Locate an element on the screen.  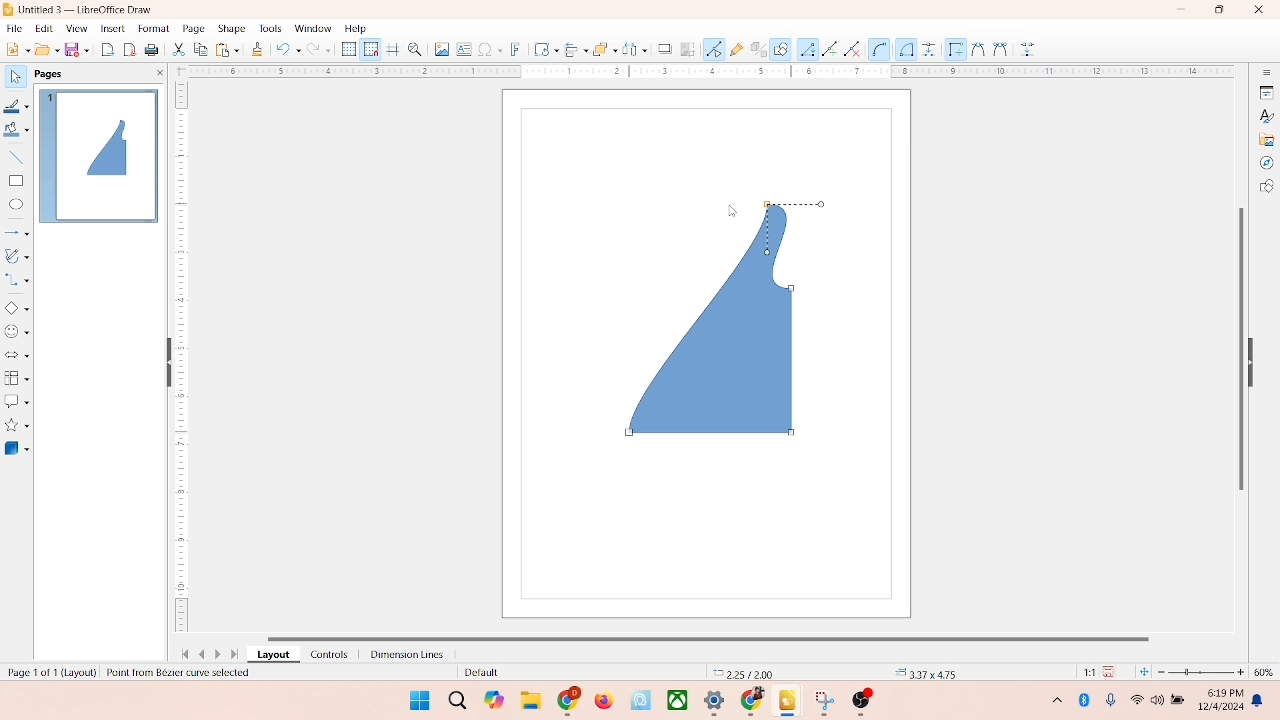
file is located at coordinates (15, 26).